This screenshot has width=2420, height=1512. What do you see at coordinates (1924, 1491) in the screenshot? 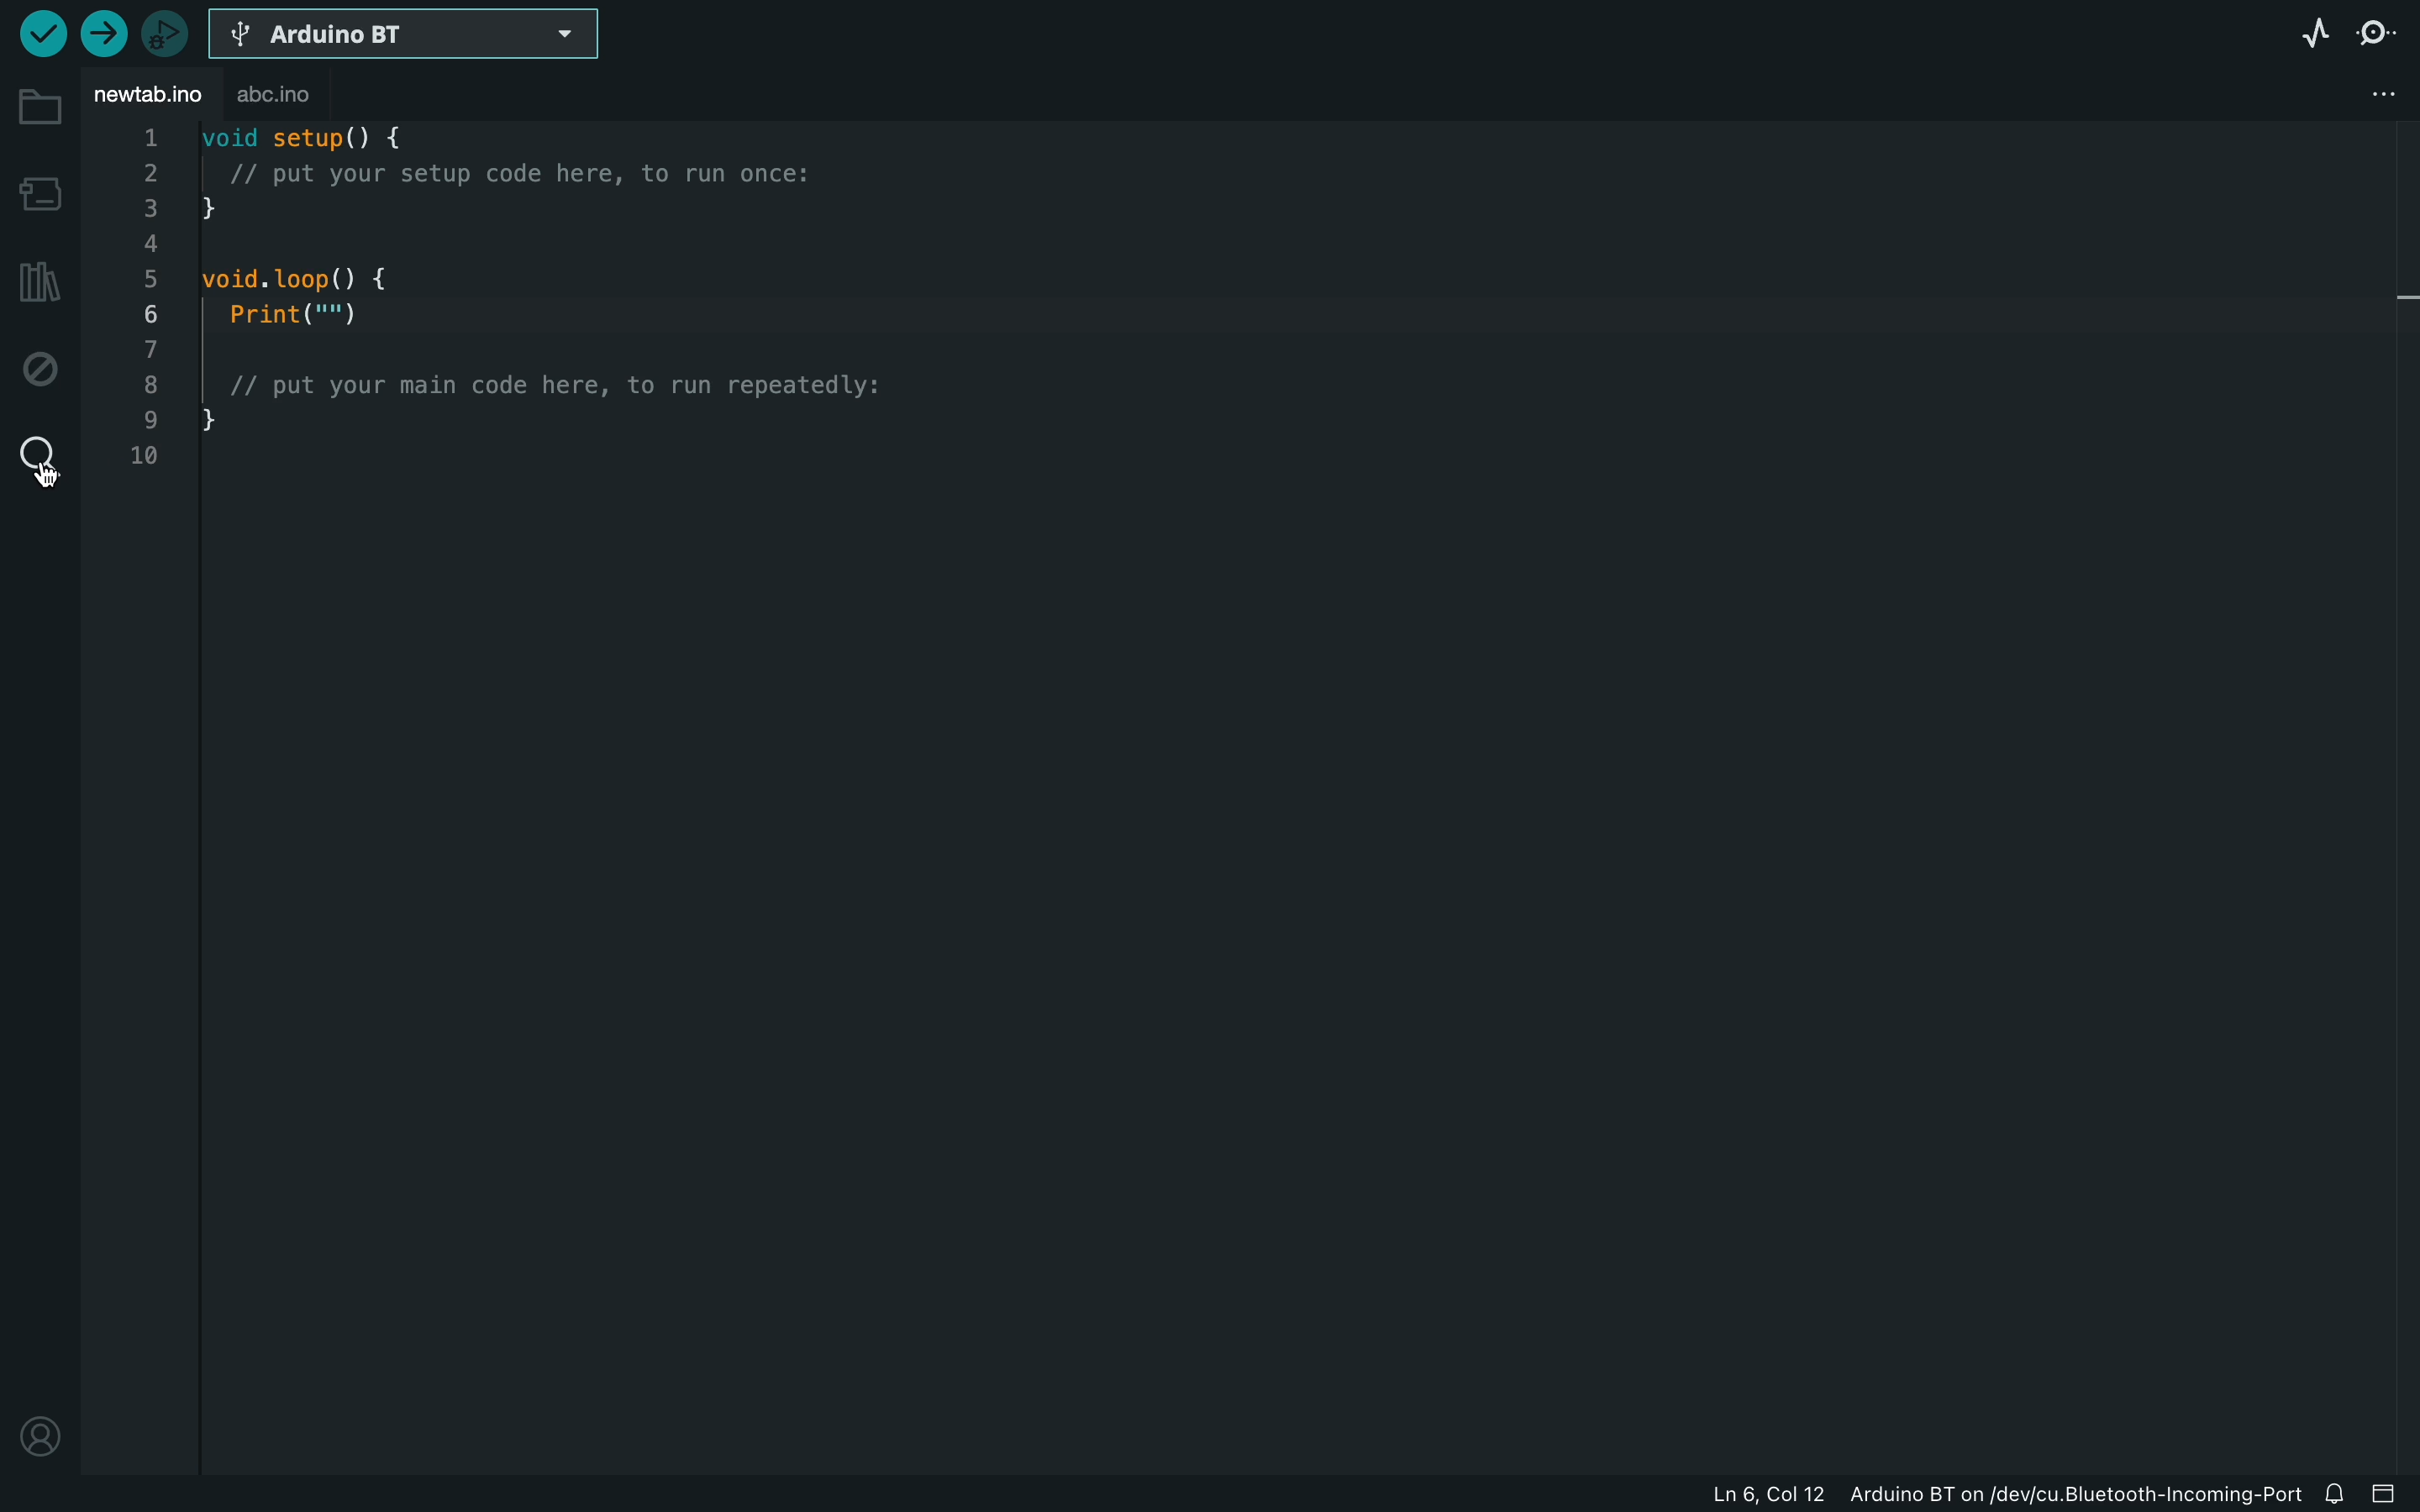
I see `file information` at bounding box center [1924, 1491].